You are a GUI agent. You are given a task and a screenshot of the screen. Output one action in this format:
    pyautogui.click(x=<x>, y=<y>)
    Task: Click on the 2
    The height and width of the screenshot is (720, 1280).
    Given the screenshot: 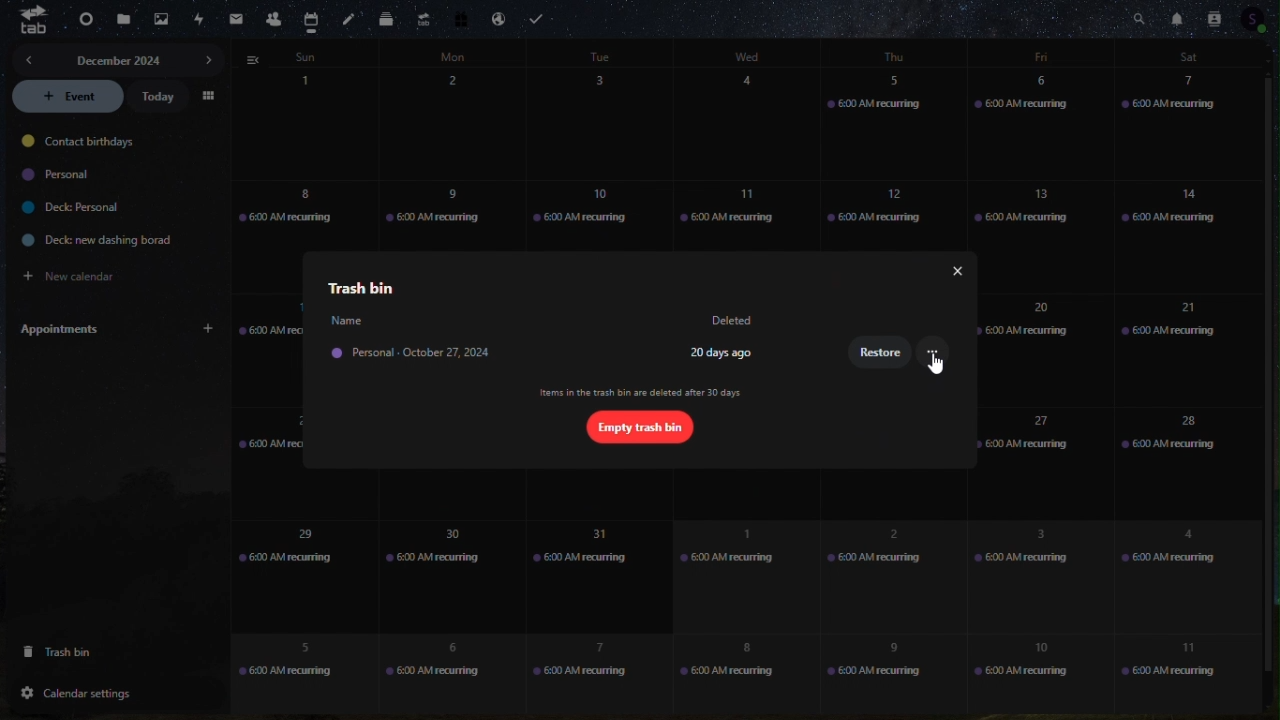 What is the action you would take?
    pyautogui.click(x=886, y=568)
    